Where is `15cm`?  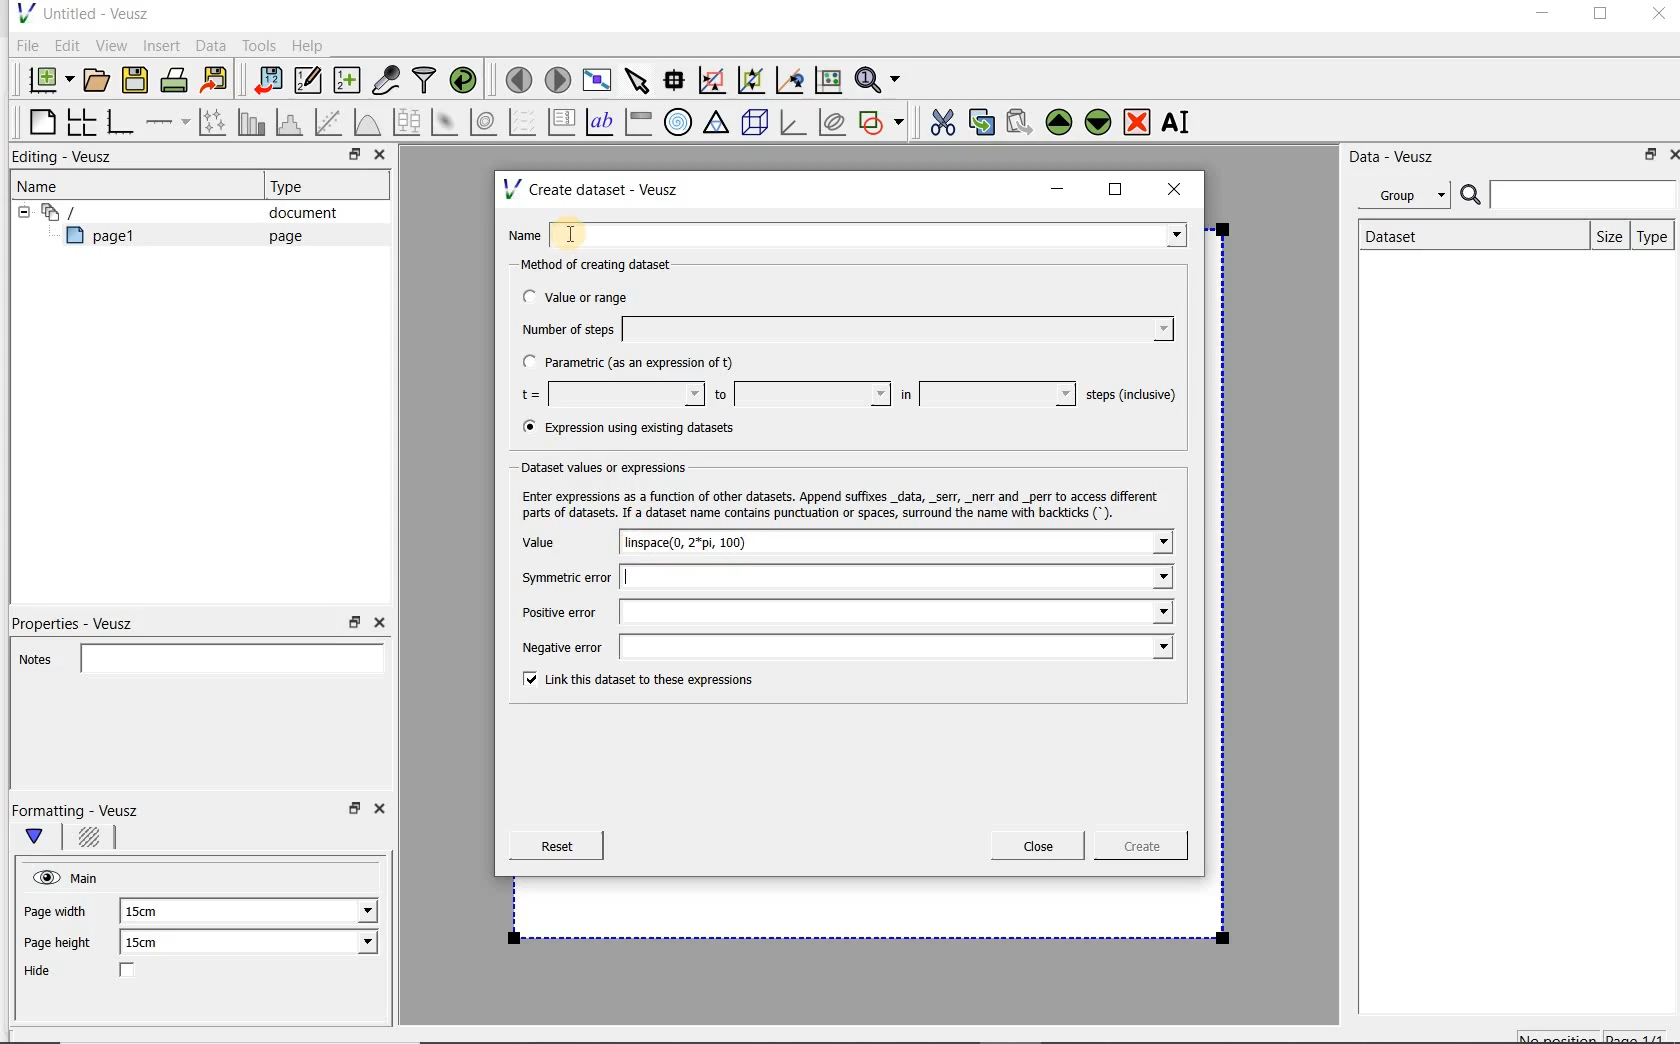 15cm is located at coordinates (152, 912).